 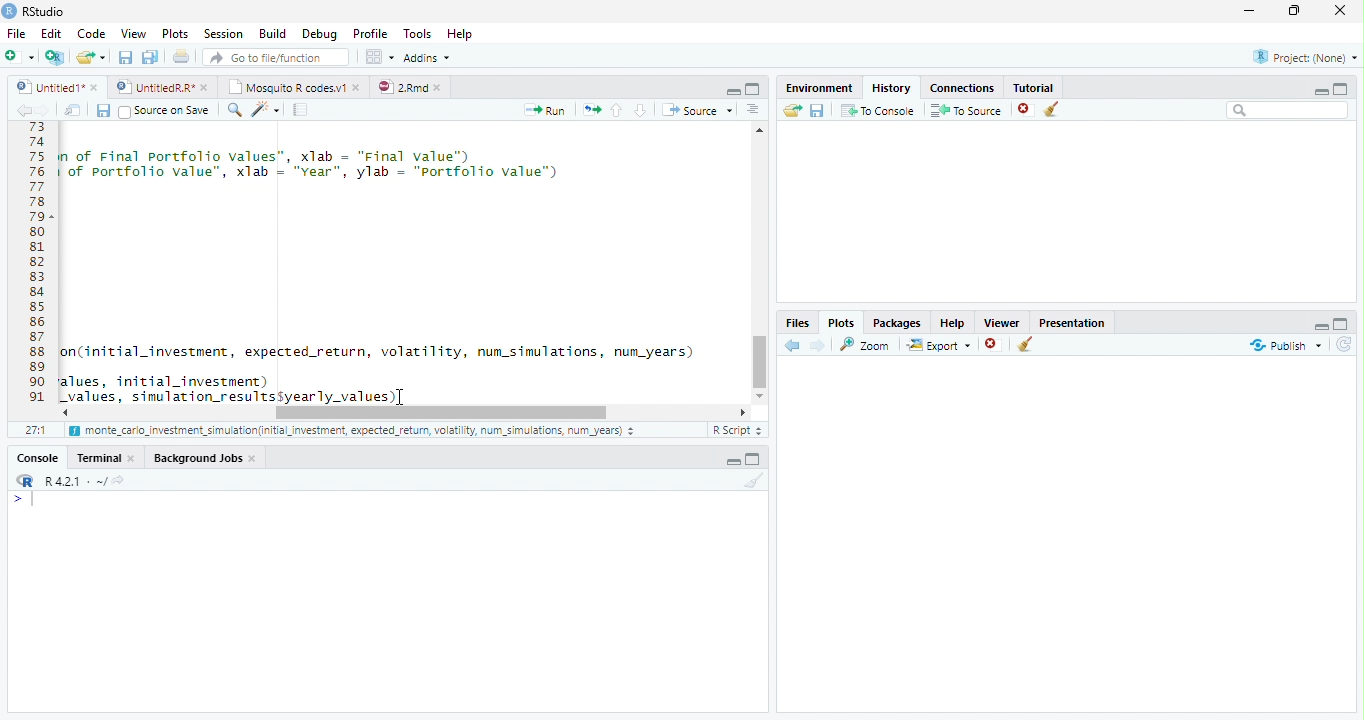 What do you see at coordinates (756, 458) in the screenshot?
I see `Full Height` at bounding box center [756, 458].